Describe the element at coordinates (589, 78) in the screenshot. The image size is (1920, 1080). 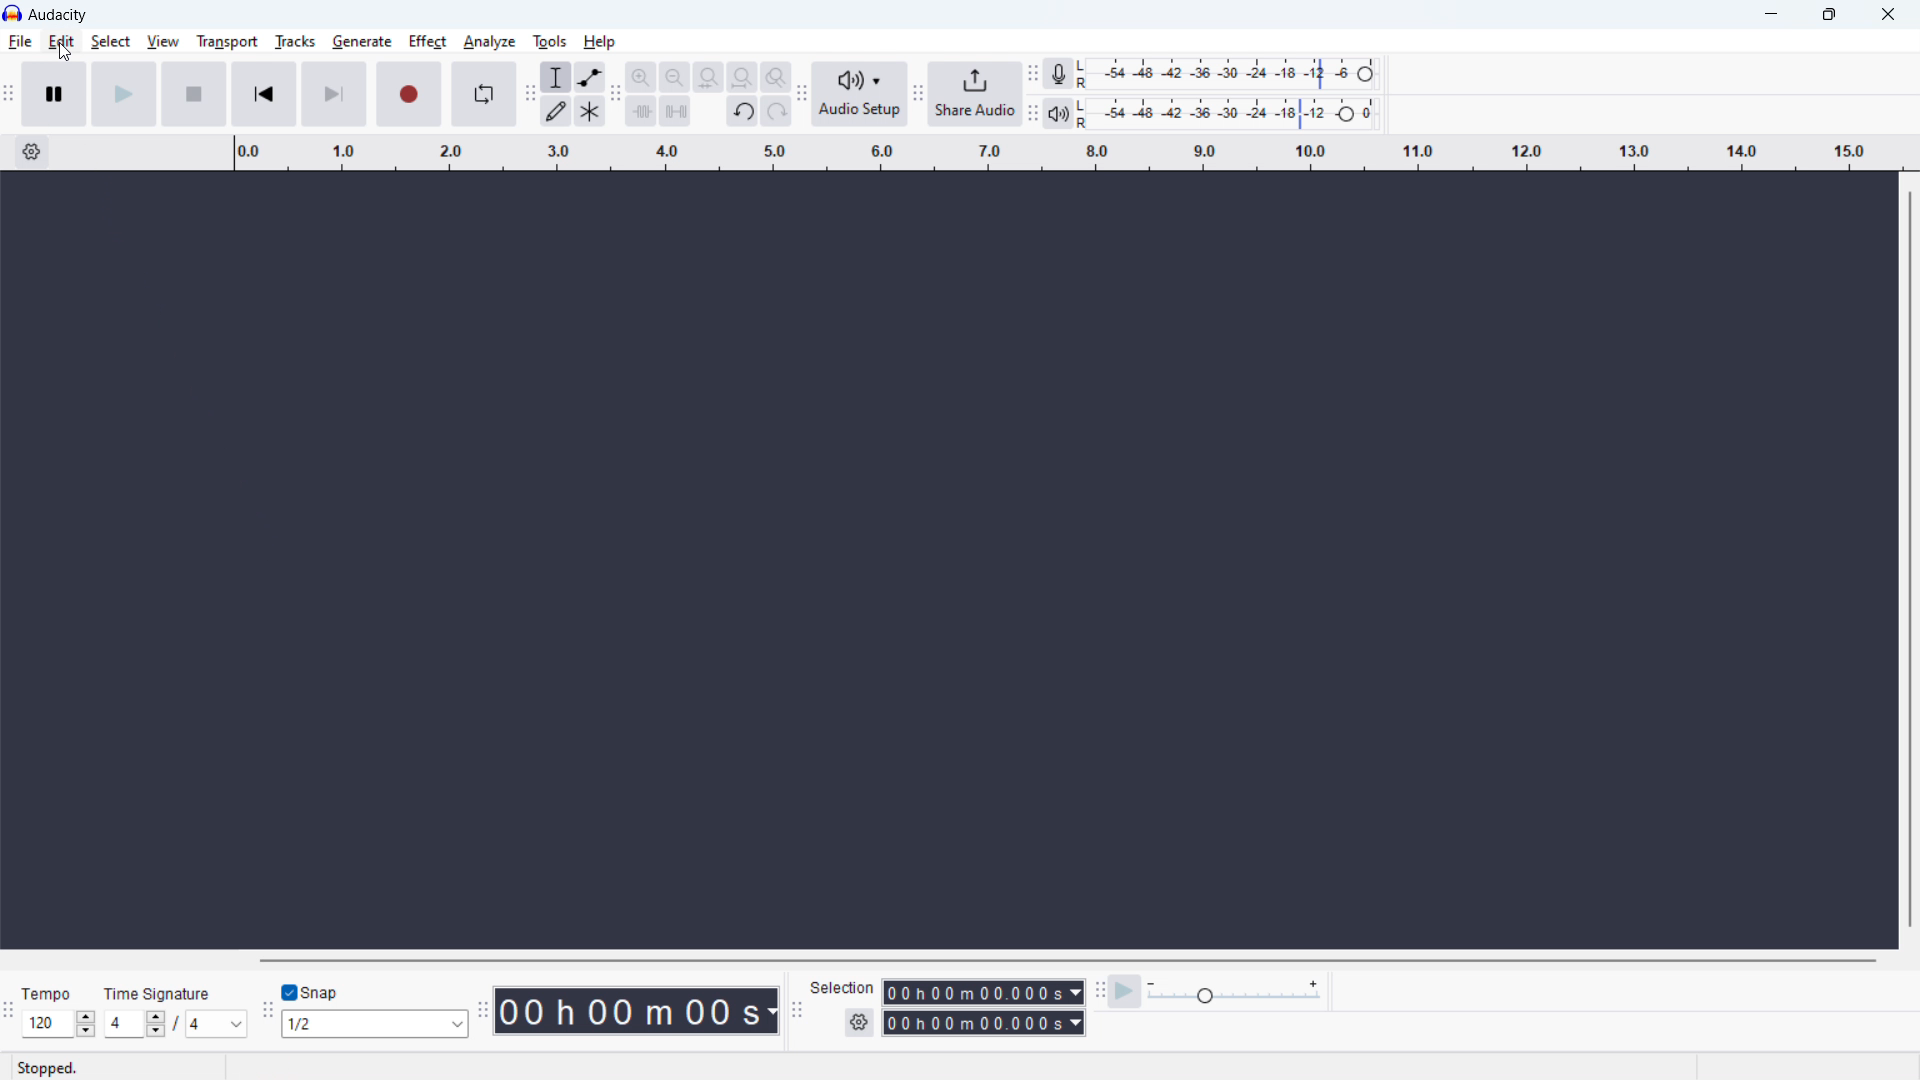
I see `envelop tool` at that location.